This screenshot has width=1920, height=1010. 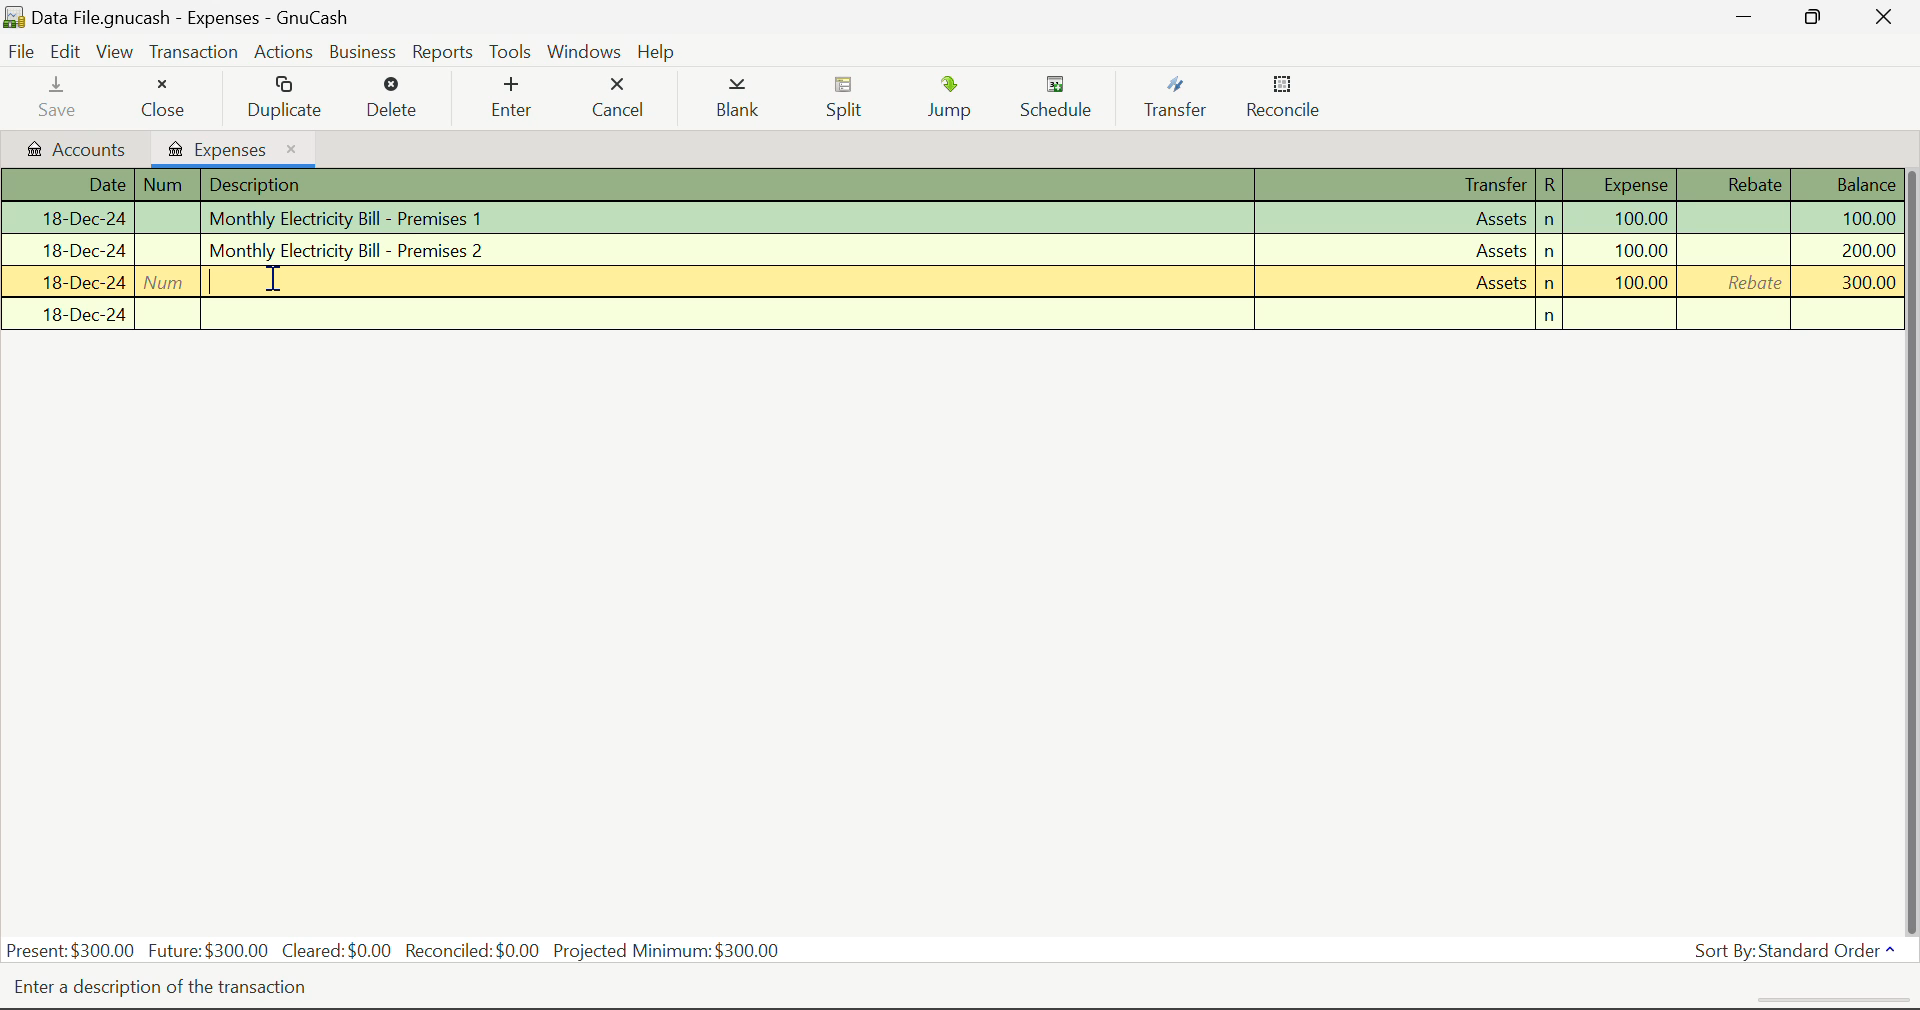 I want to click on Close, so click(x=163, y=100).